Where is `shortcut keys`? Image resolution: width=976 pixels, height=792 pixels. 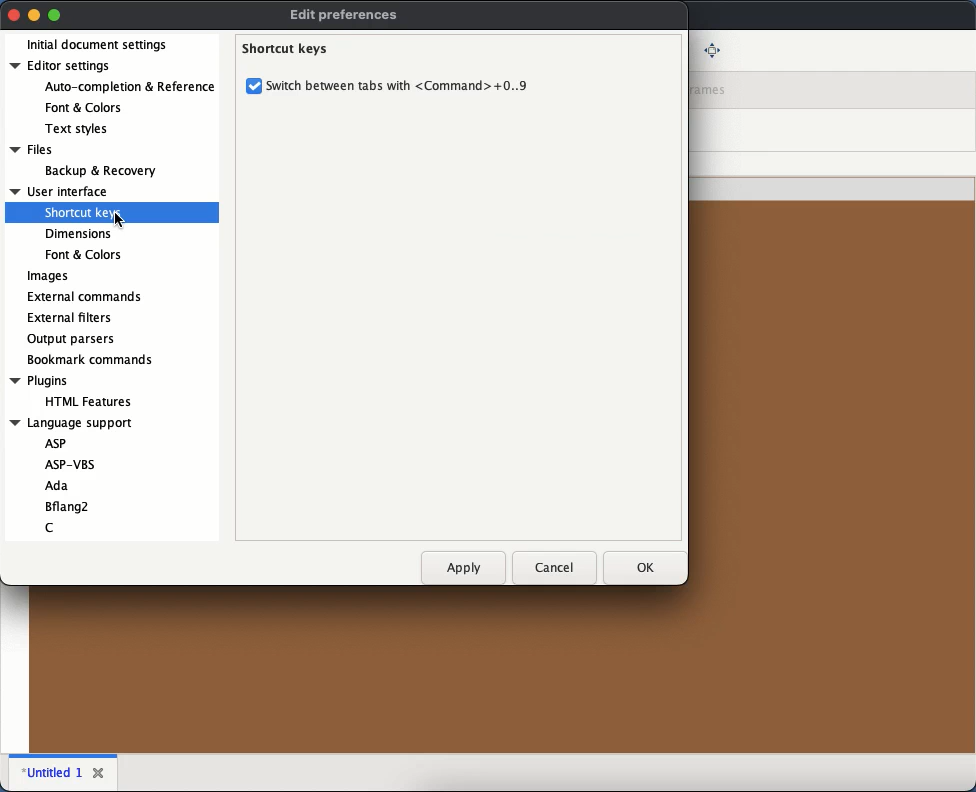
shortcut keys is located at coordinates (81, 213).